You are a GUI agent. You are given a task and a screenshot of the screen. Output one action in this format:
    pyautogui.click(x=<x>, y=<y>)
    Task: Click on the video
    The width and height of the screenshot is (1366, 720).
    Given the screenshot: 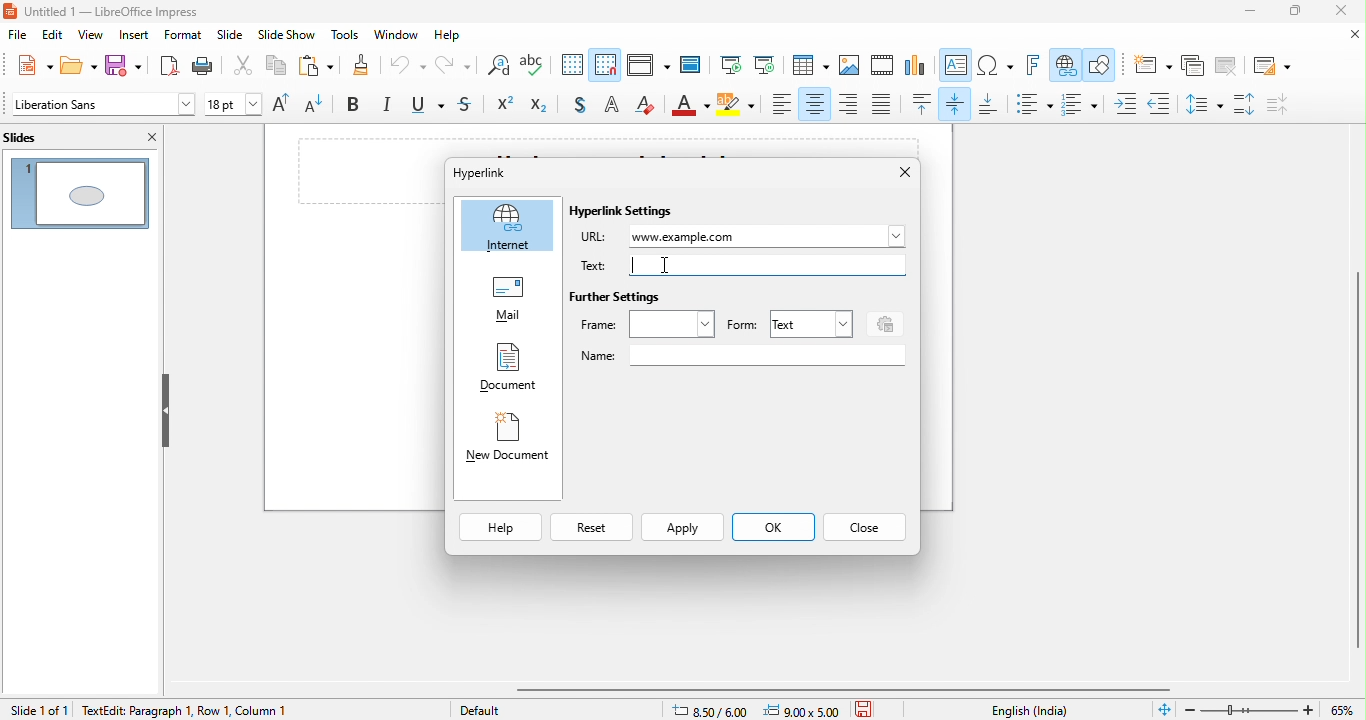 What is the action you would take?
    pyautogui.click(x=883, y=67)
    